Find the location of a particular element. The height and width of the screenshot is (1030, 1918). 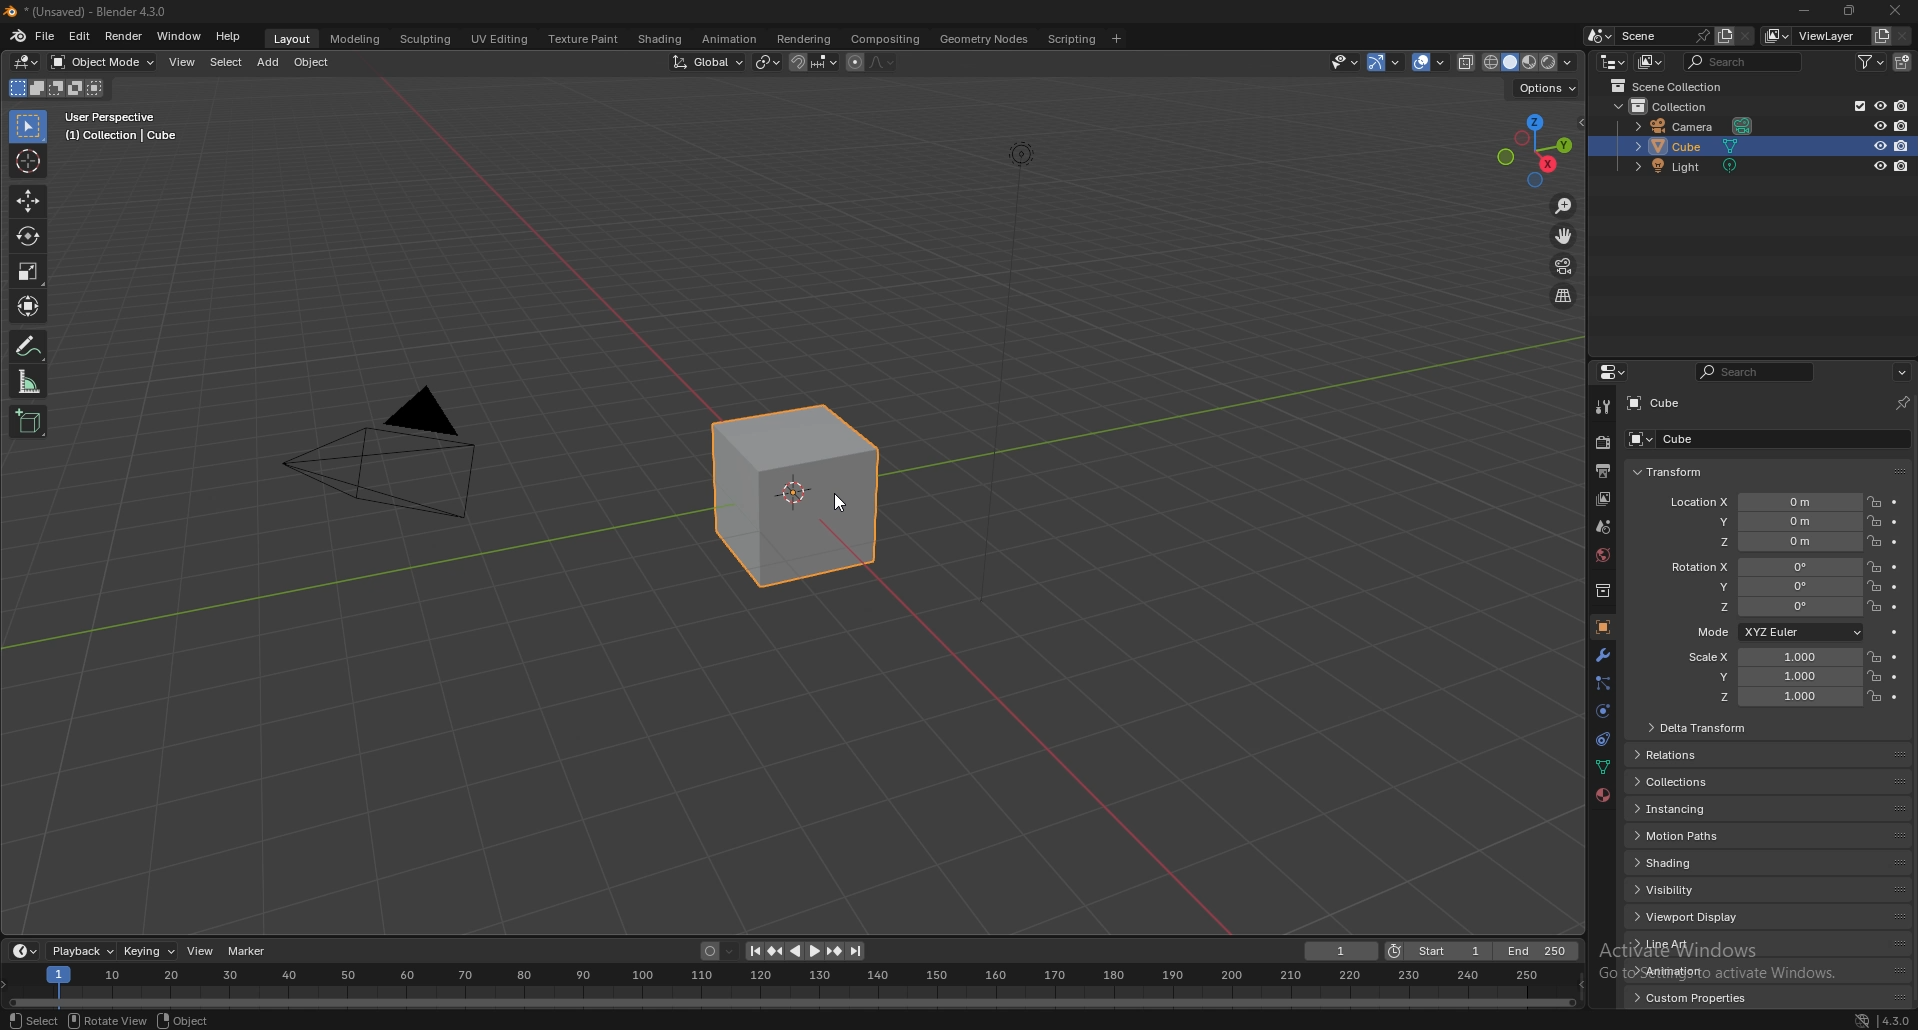

tool is located at coordinates (1604, 408).